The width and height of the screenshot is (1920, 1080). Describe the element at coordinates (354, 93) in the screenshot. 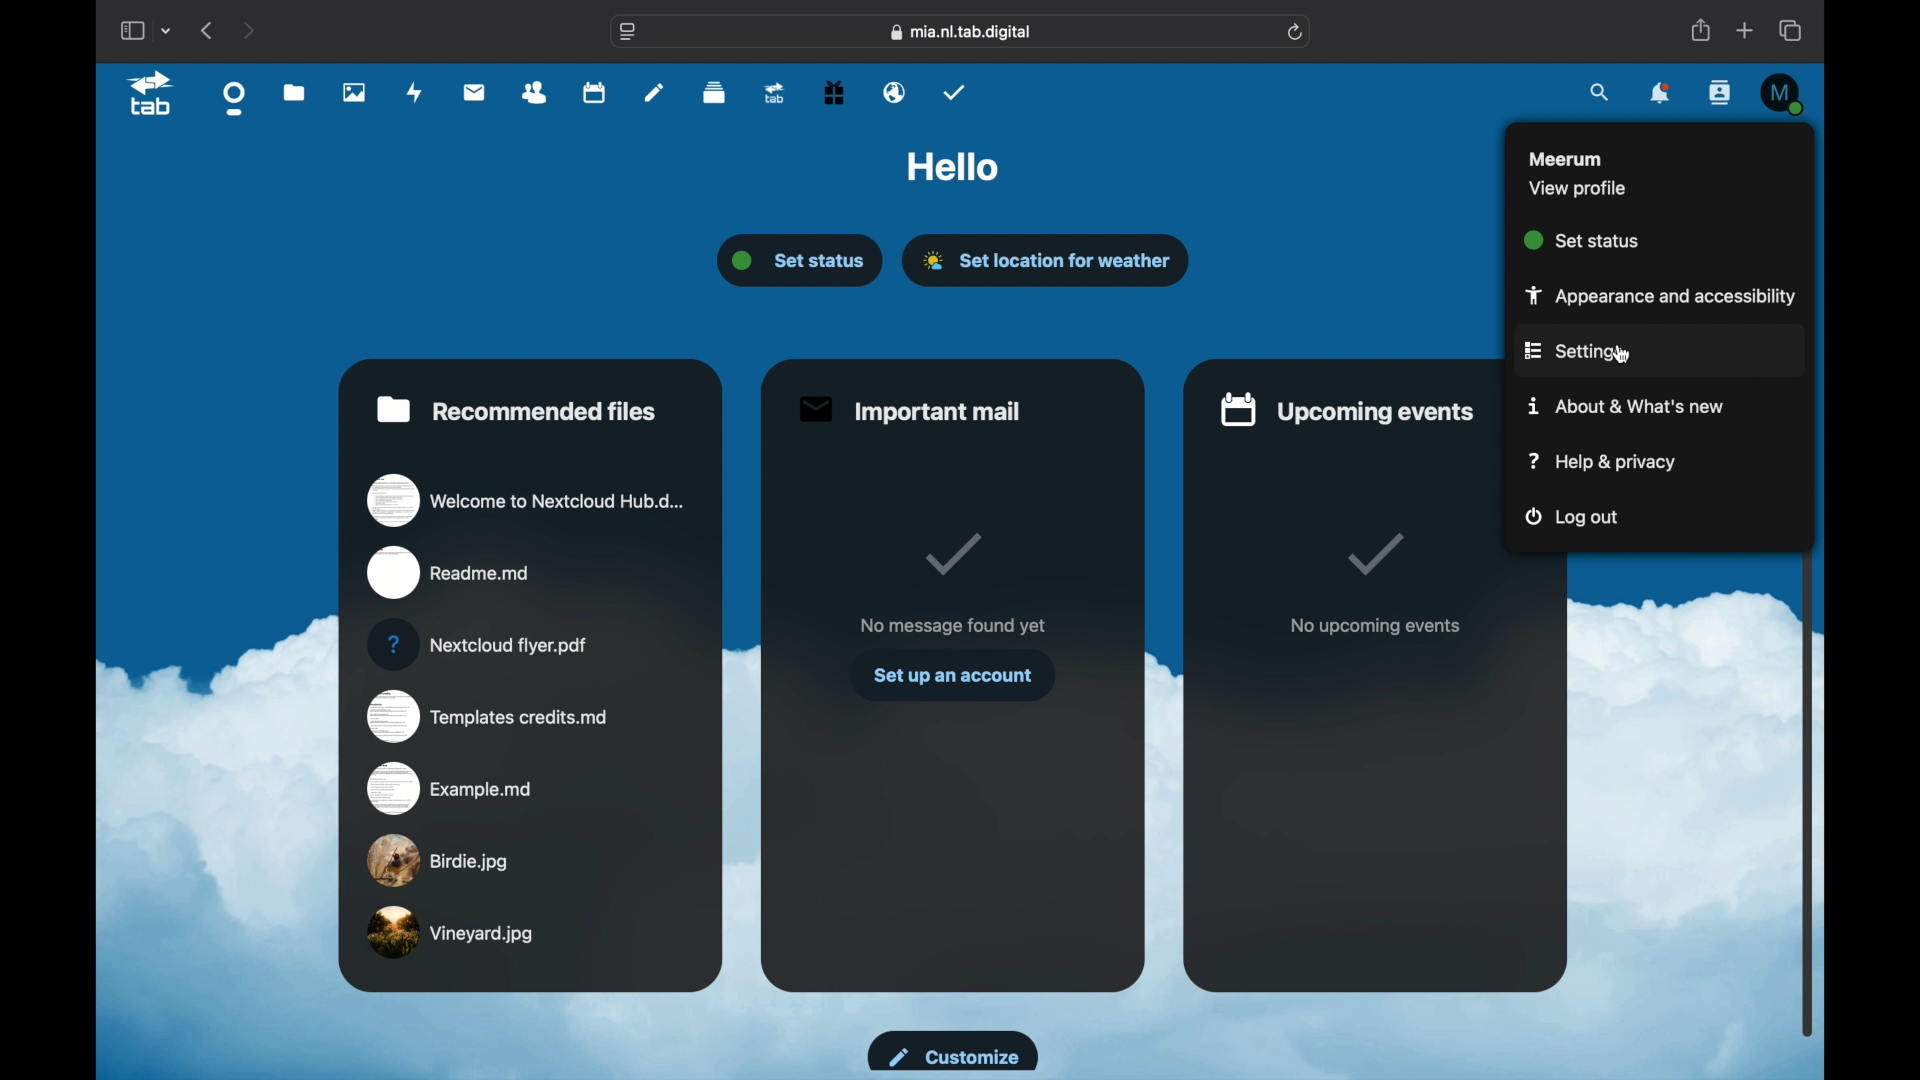

I see `photos` at that location.